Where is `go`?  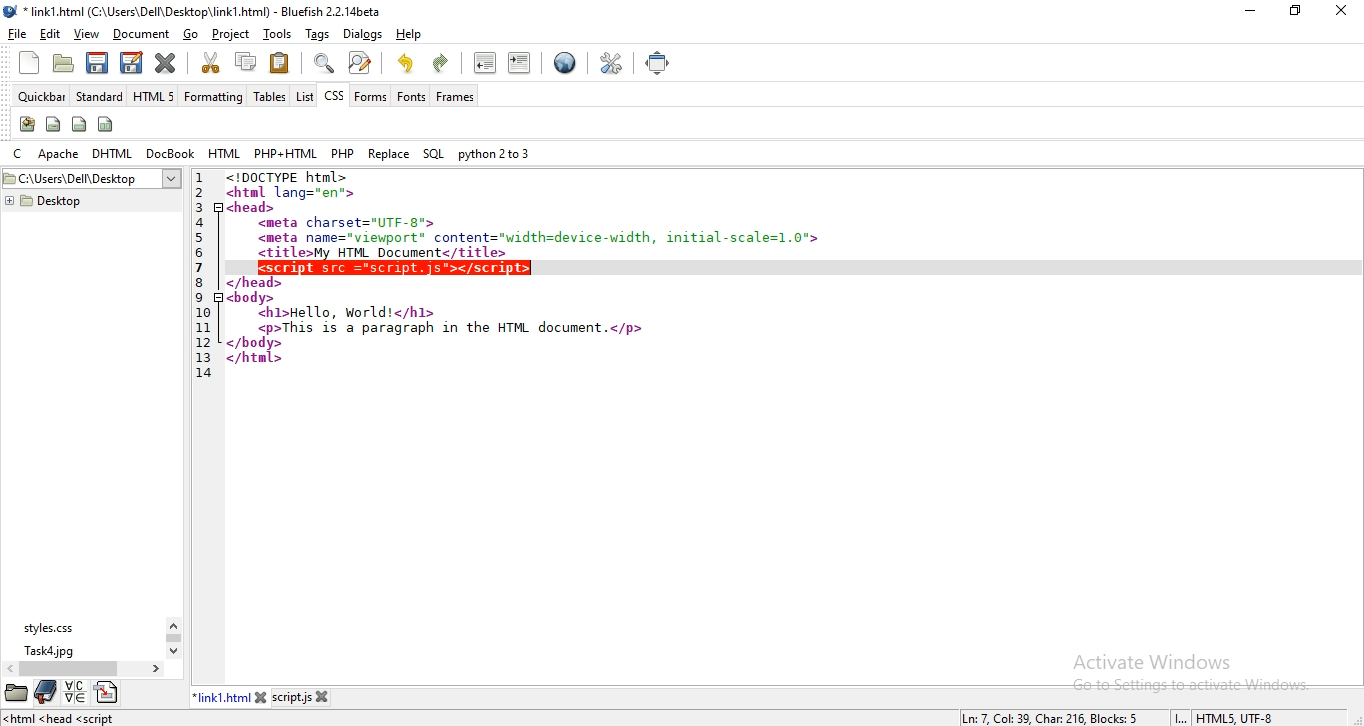
go is located at coordinates (188, 33).